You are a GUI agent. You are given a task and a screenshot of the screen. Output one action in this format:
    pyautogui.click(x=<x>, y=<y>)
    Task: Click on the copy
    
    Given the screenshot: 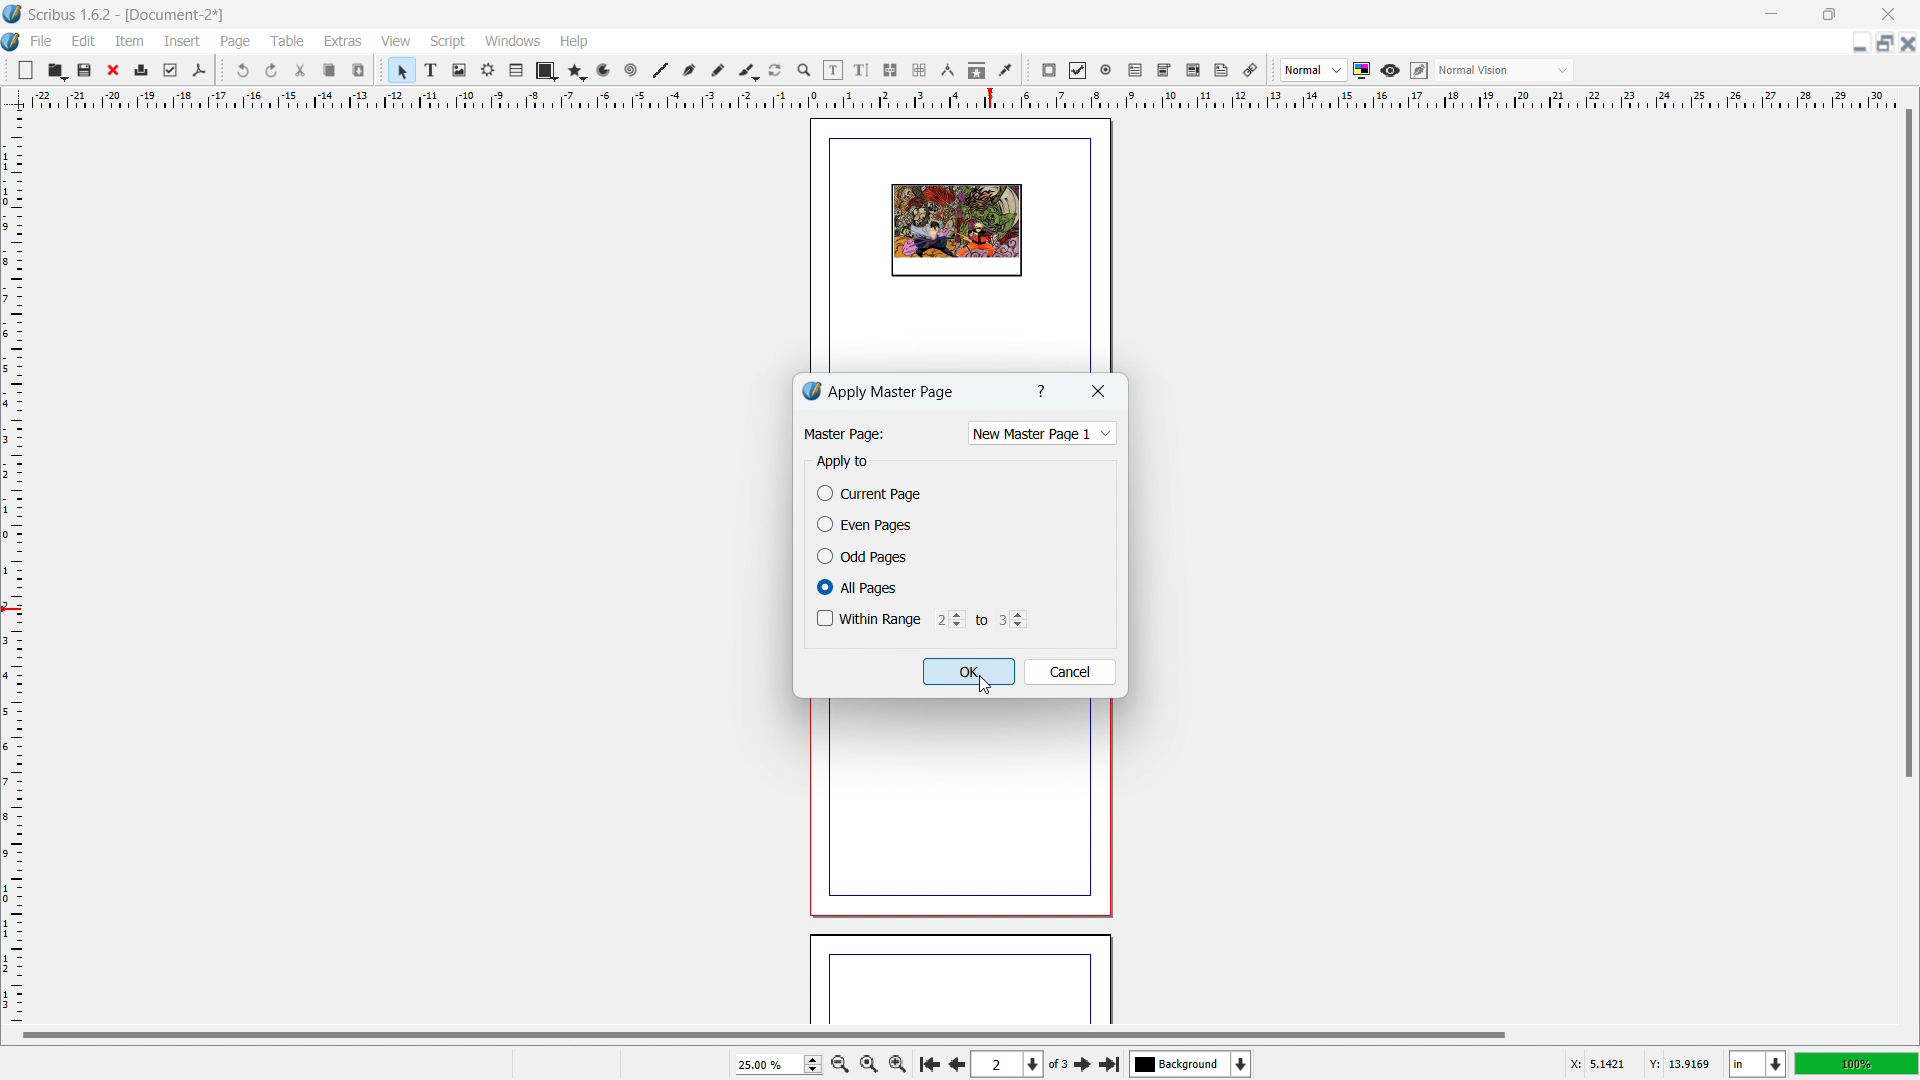 What is the action you would take?
    pyautogui.click(x=331, y=70)
    